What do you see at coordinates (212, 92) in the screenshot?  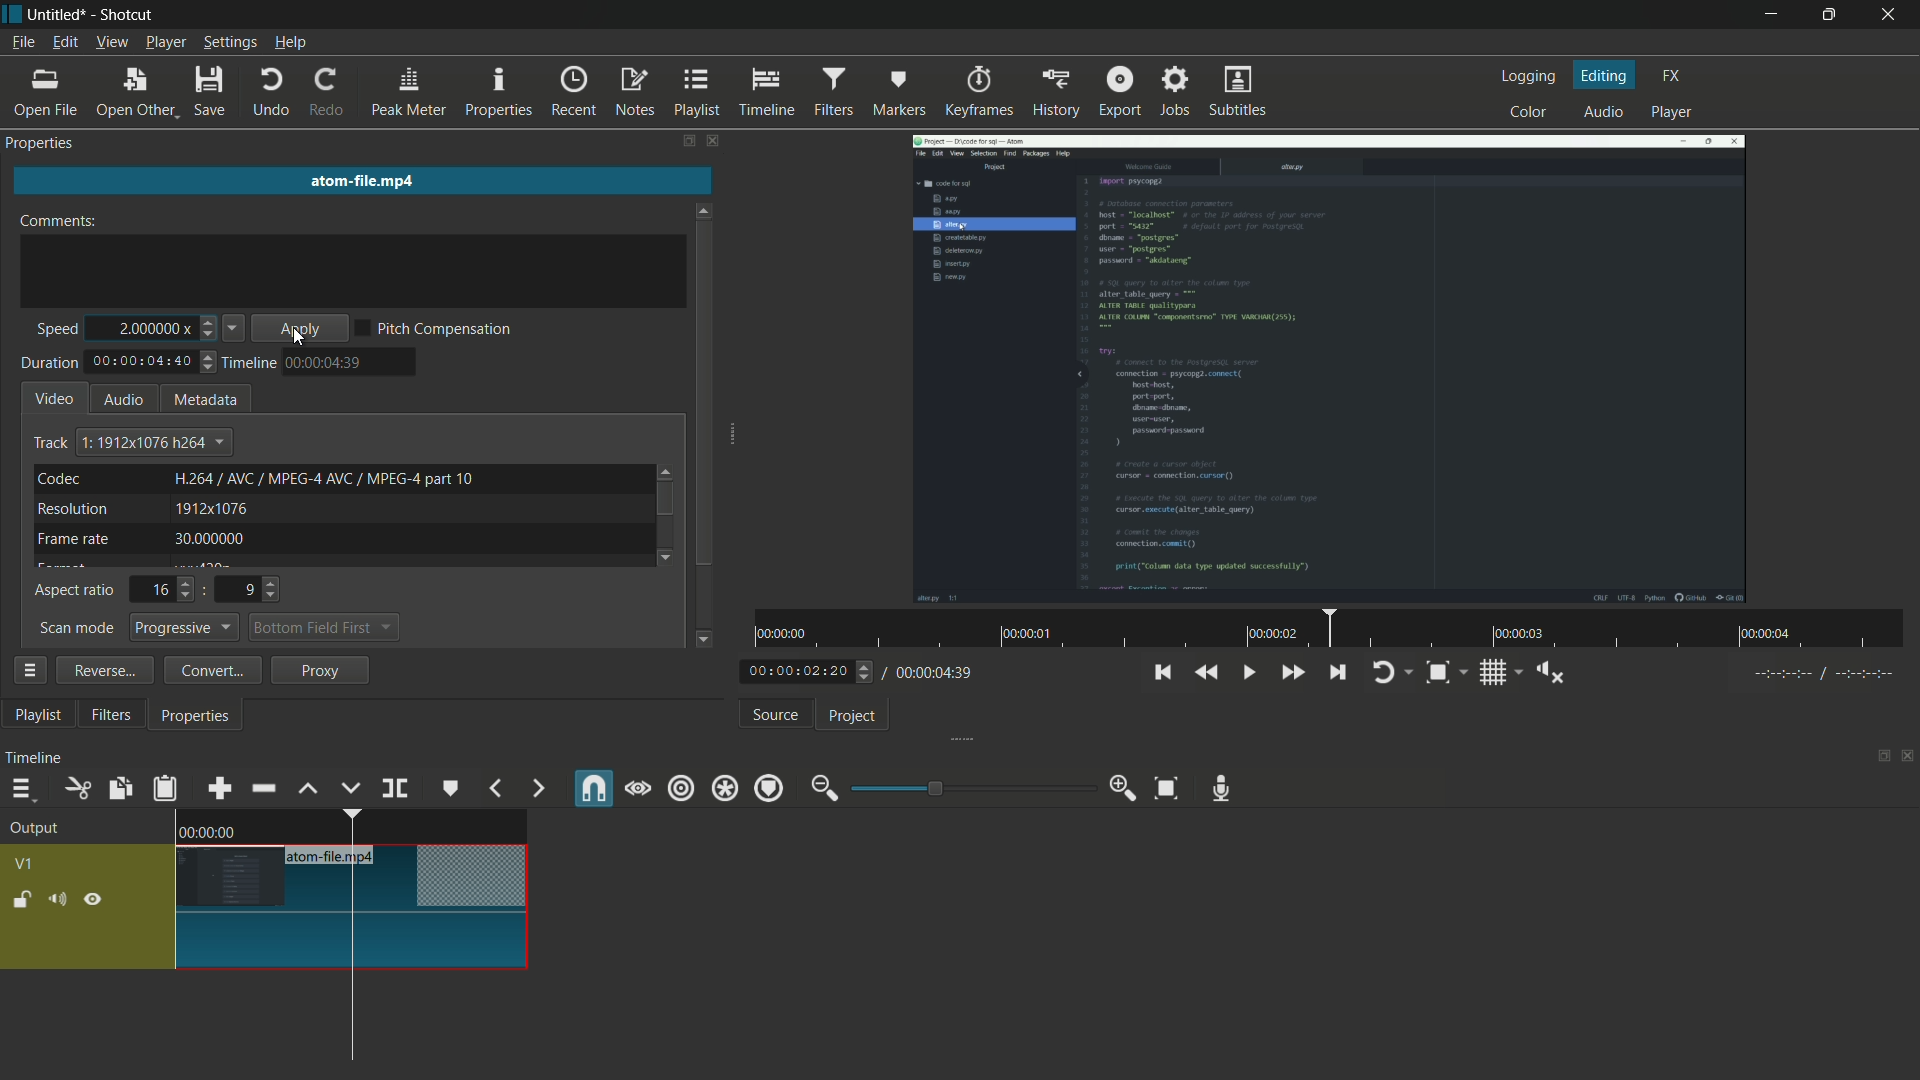 I see `save` at bounding box center [212, 92].